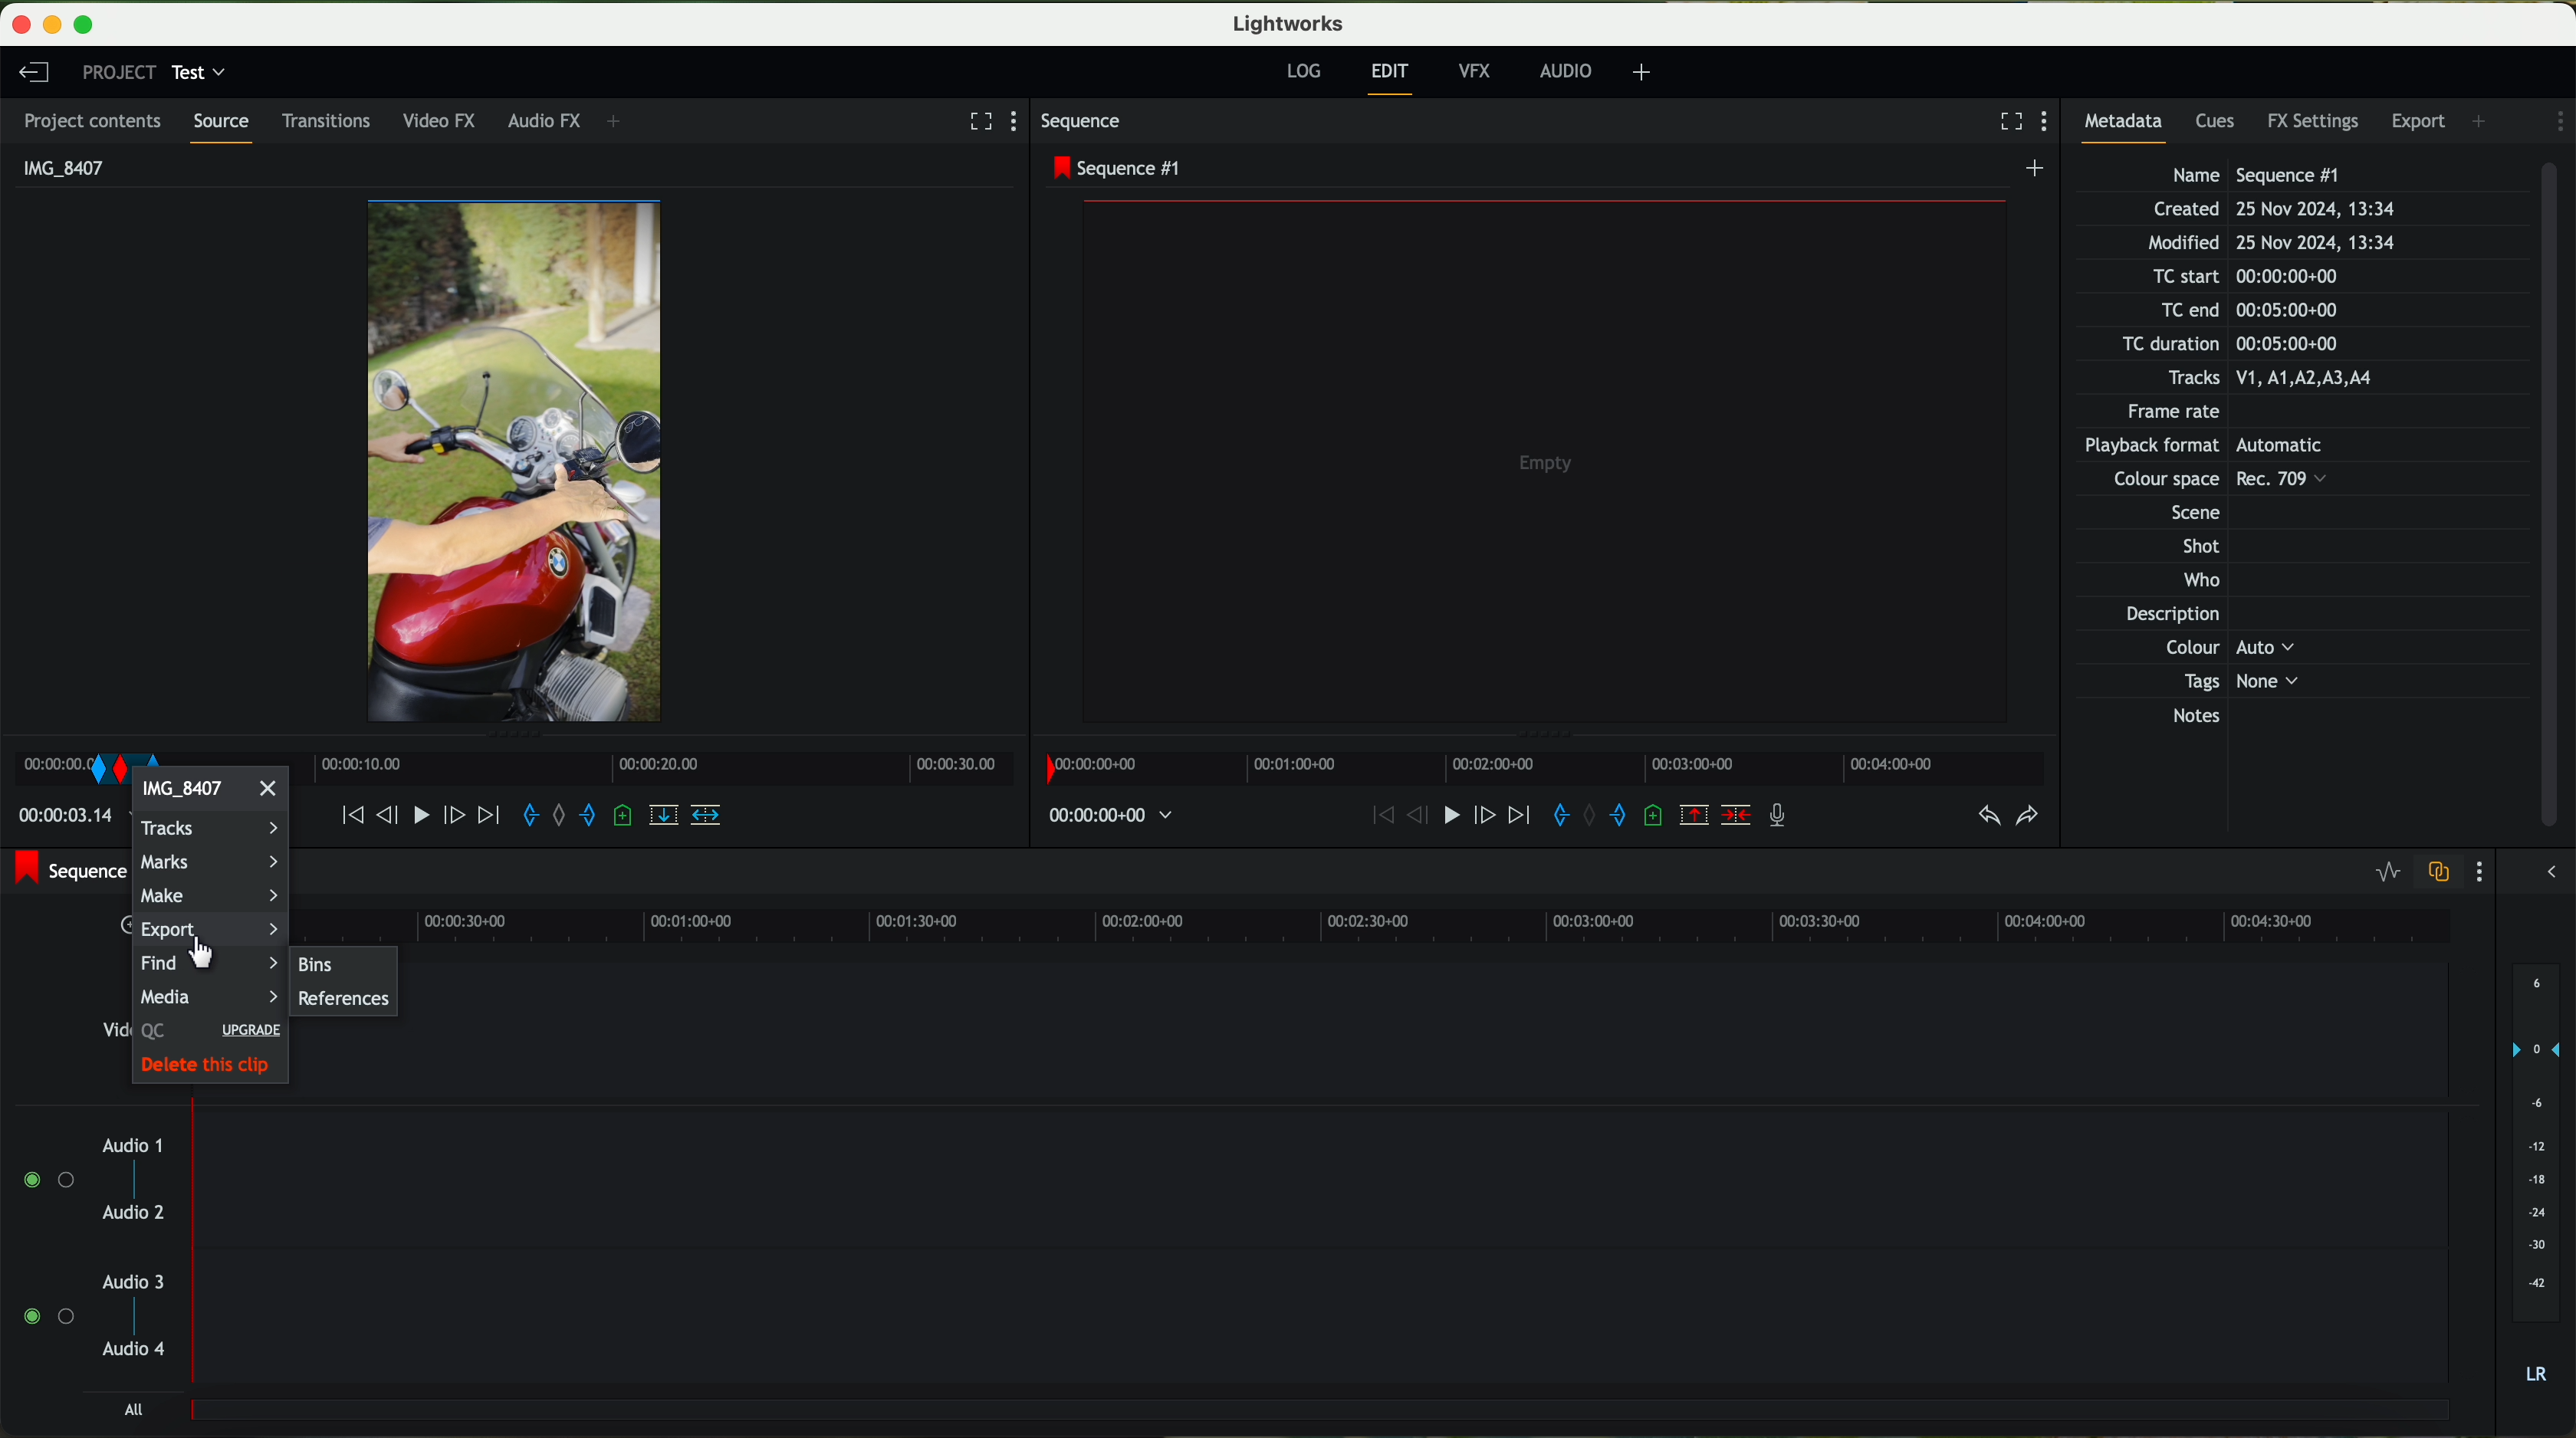 The width and height of the screenshot is (2576, 1438). I want to click on , so click(2226, 648).